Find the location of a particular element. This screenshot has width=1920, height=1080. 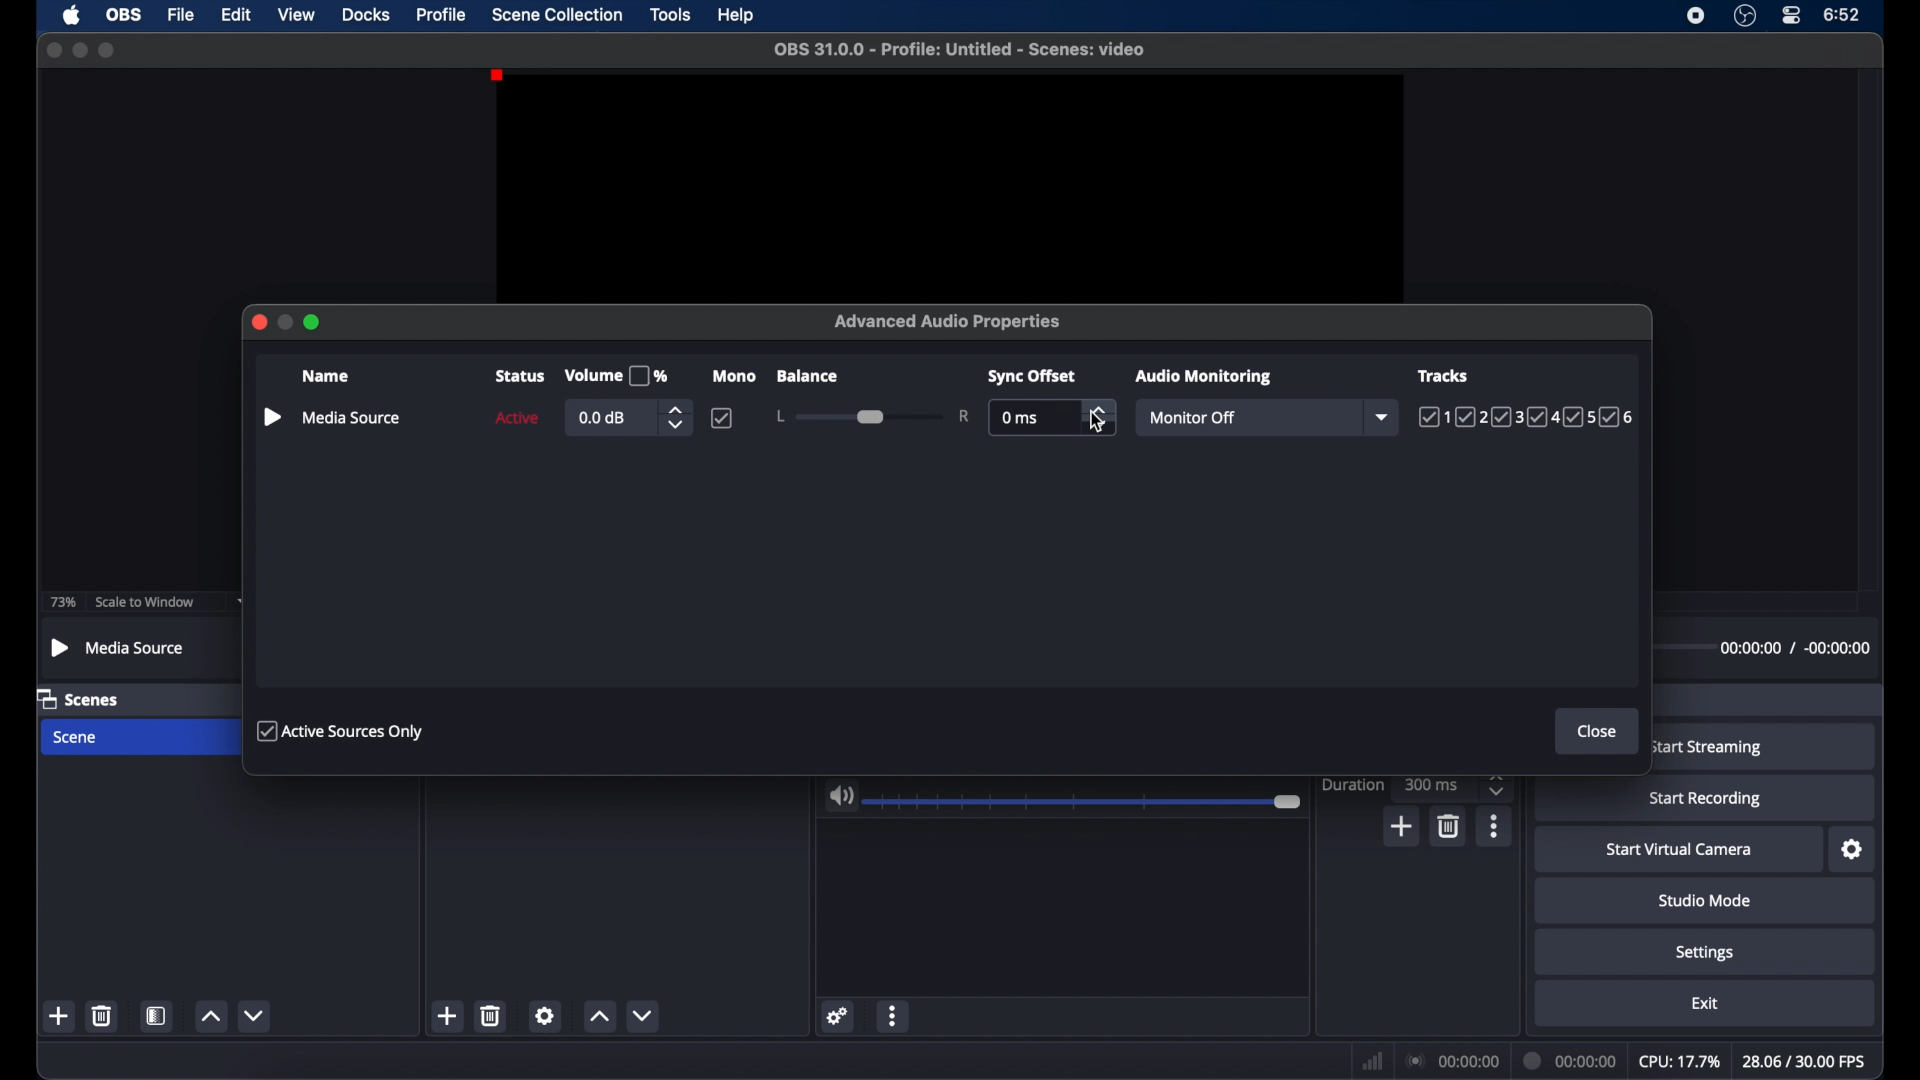

control center is located at coordinates (1790, 16).